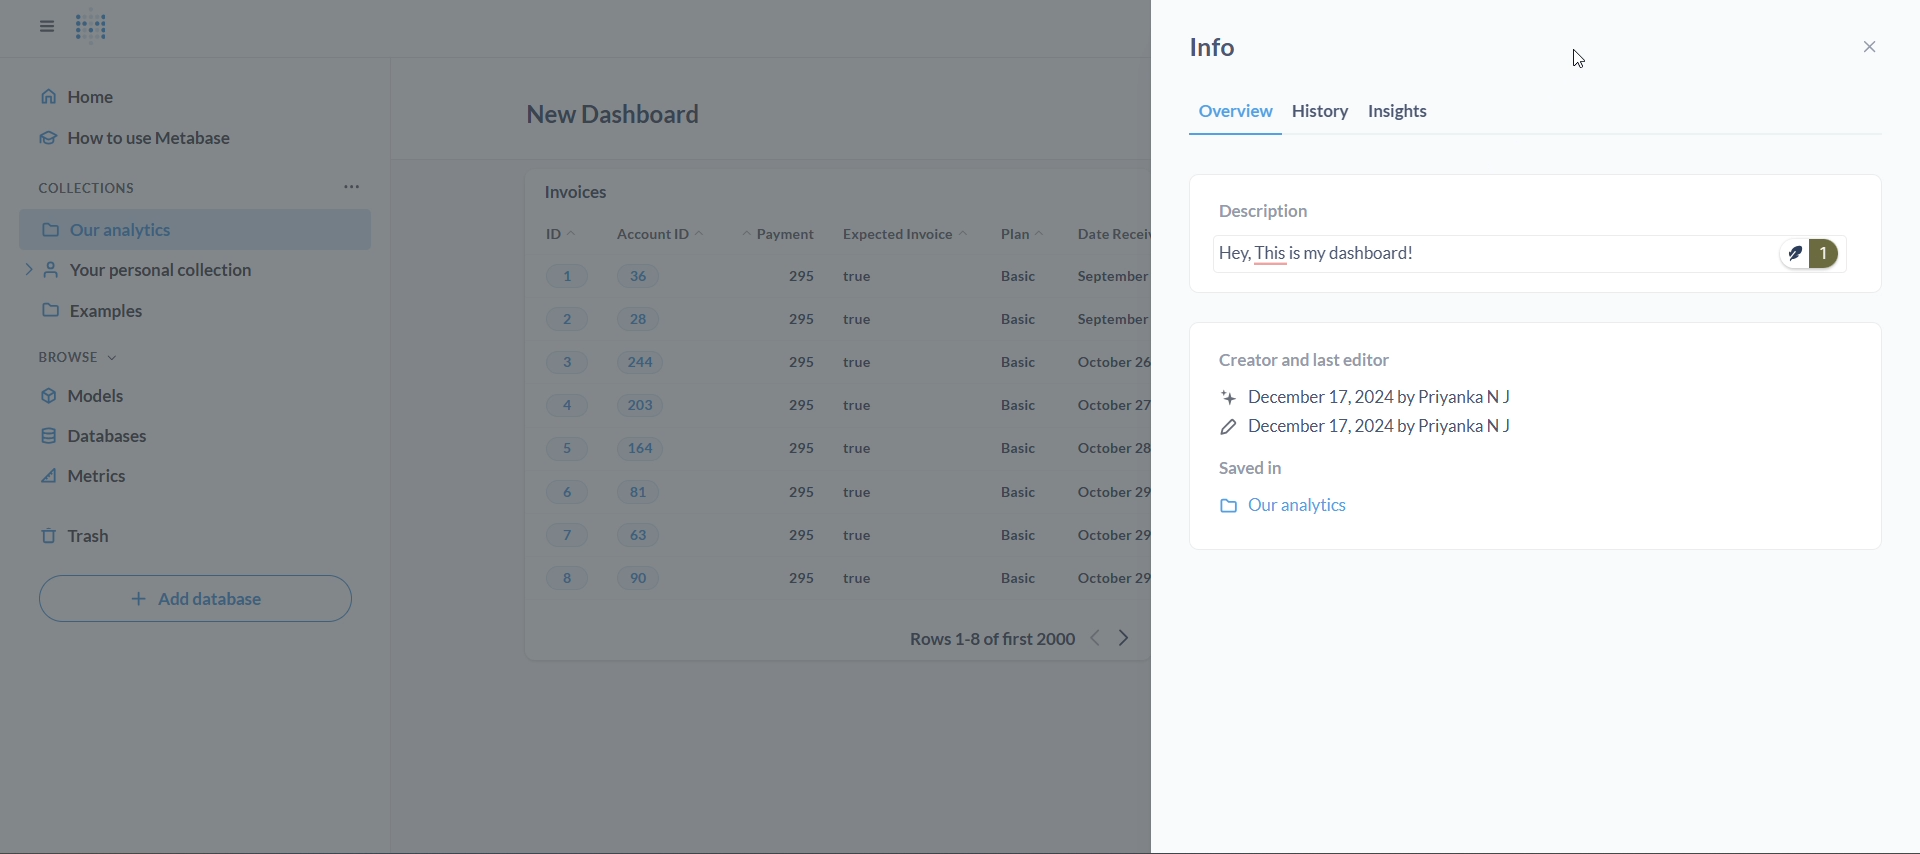  What do you see at coordinates (805, 492) in the screenshot?
I see `295` at bounding box center [805, 492].